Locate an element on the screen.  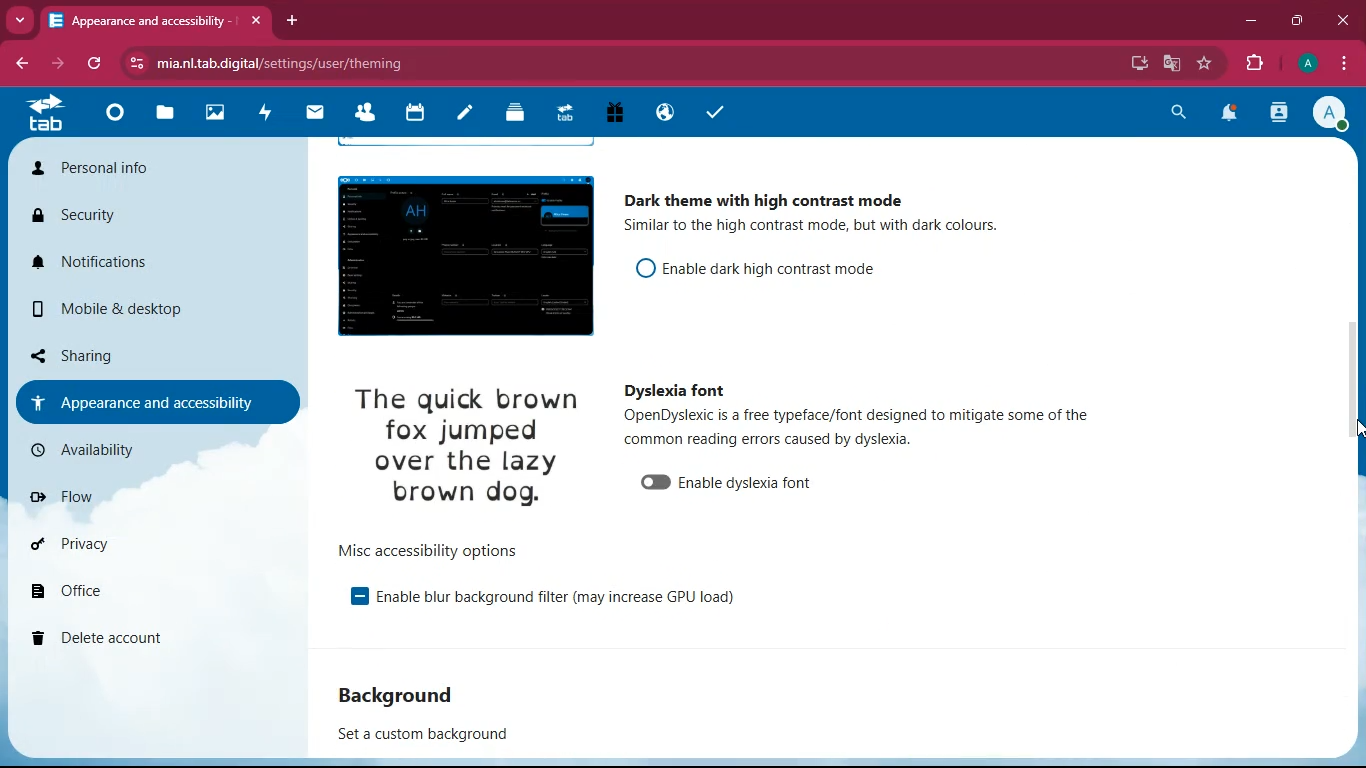
maximize is located at coordinates (1299, 17).